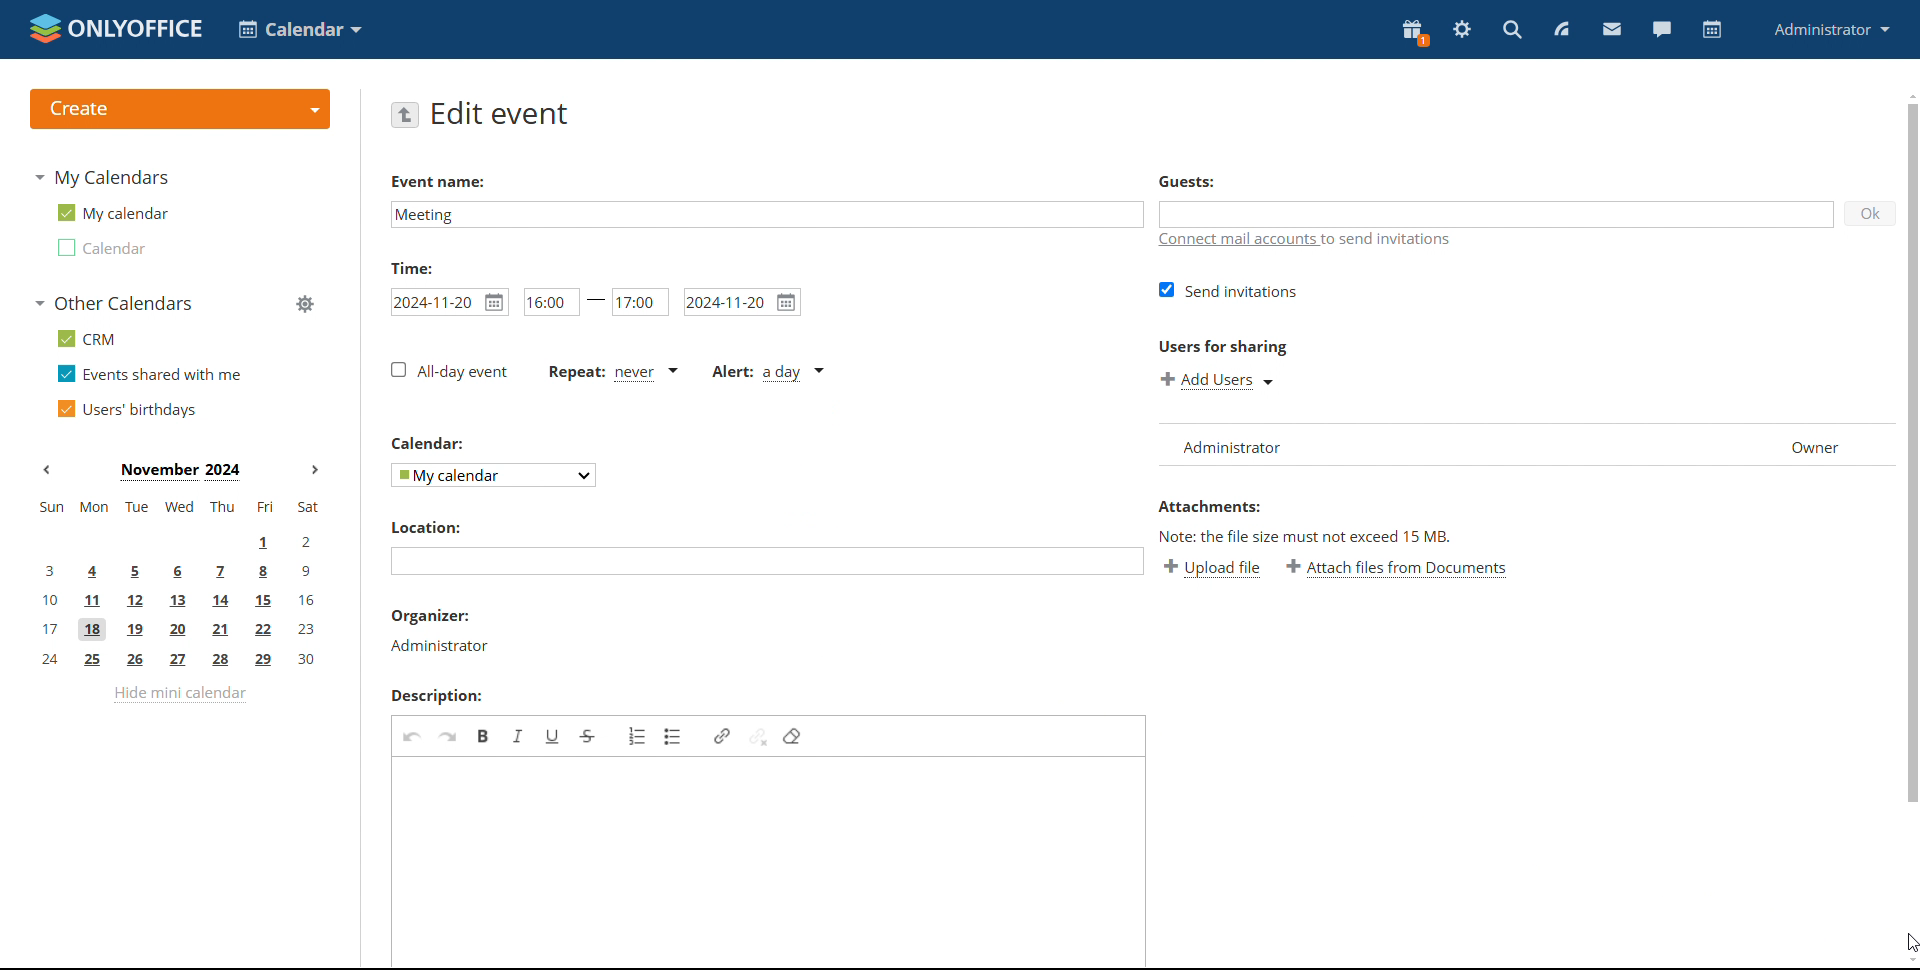 The width and height of the screenshot is (1920, 970). Describe the element at coordinates (181, 471) in the screenshot. I see `Month on display` at that location.